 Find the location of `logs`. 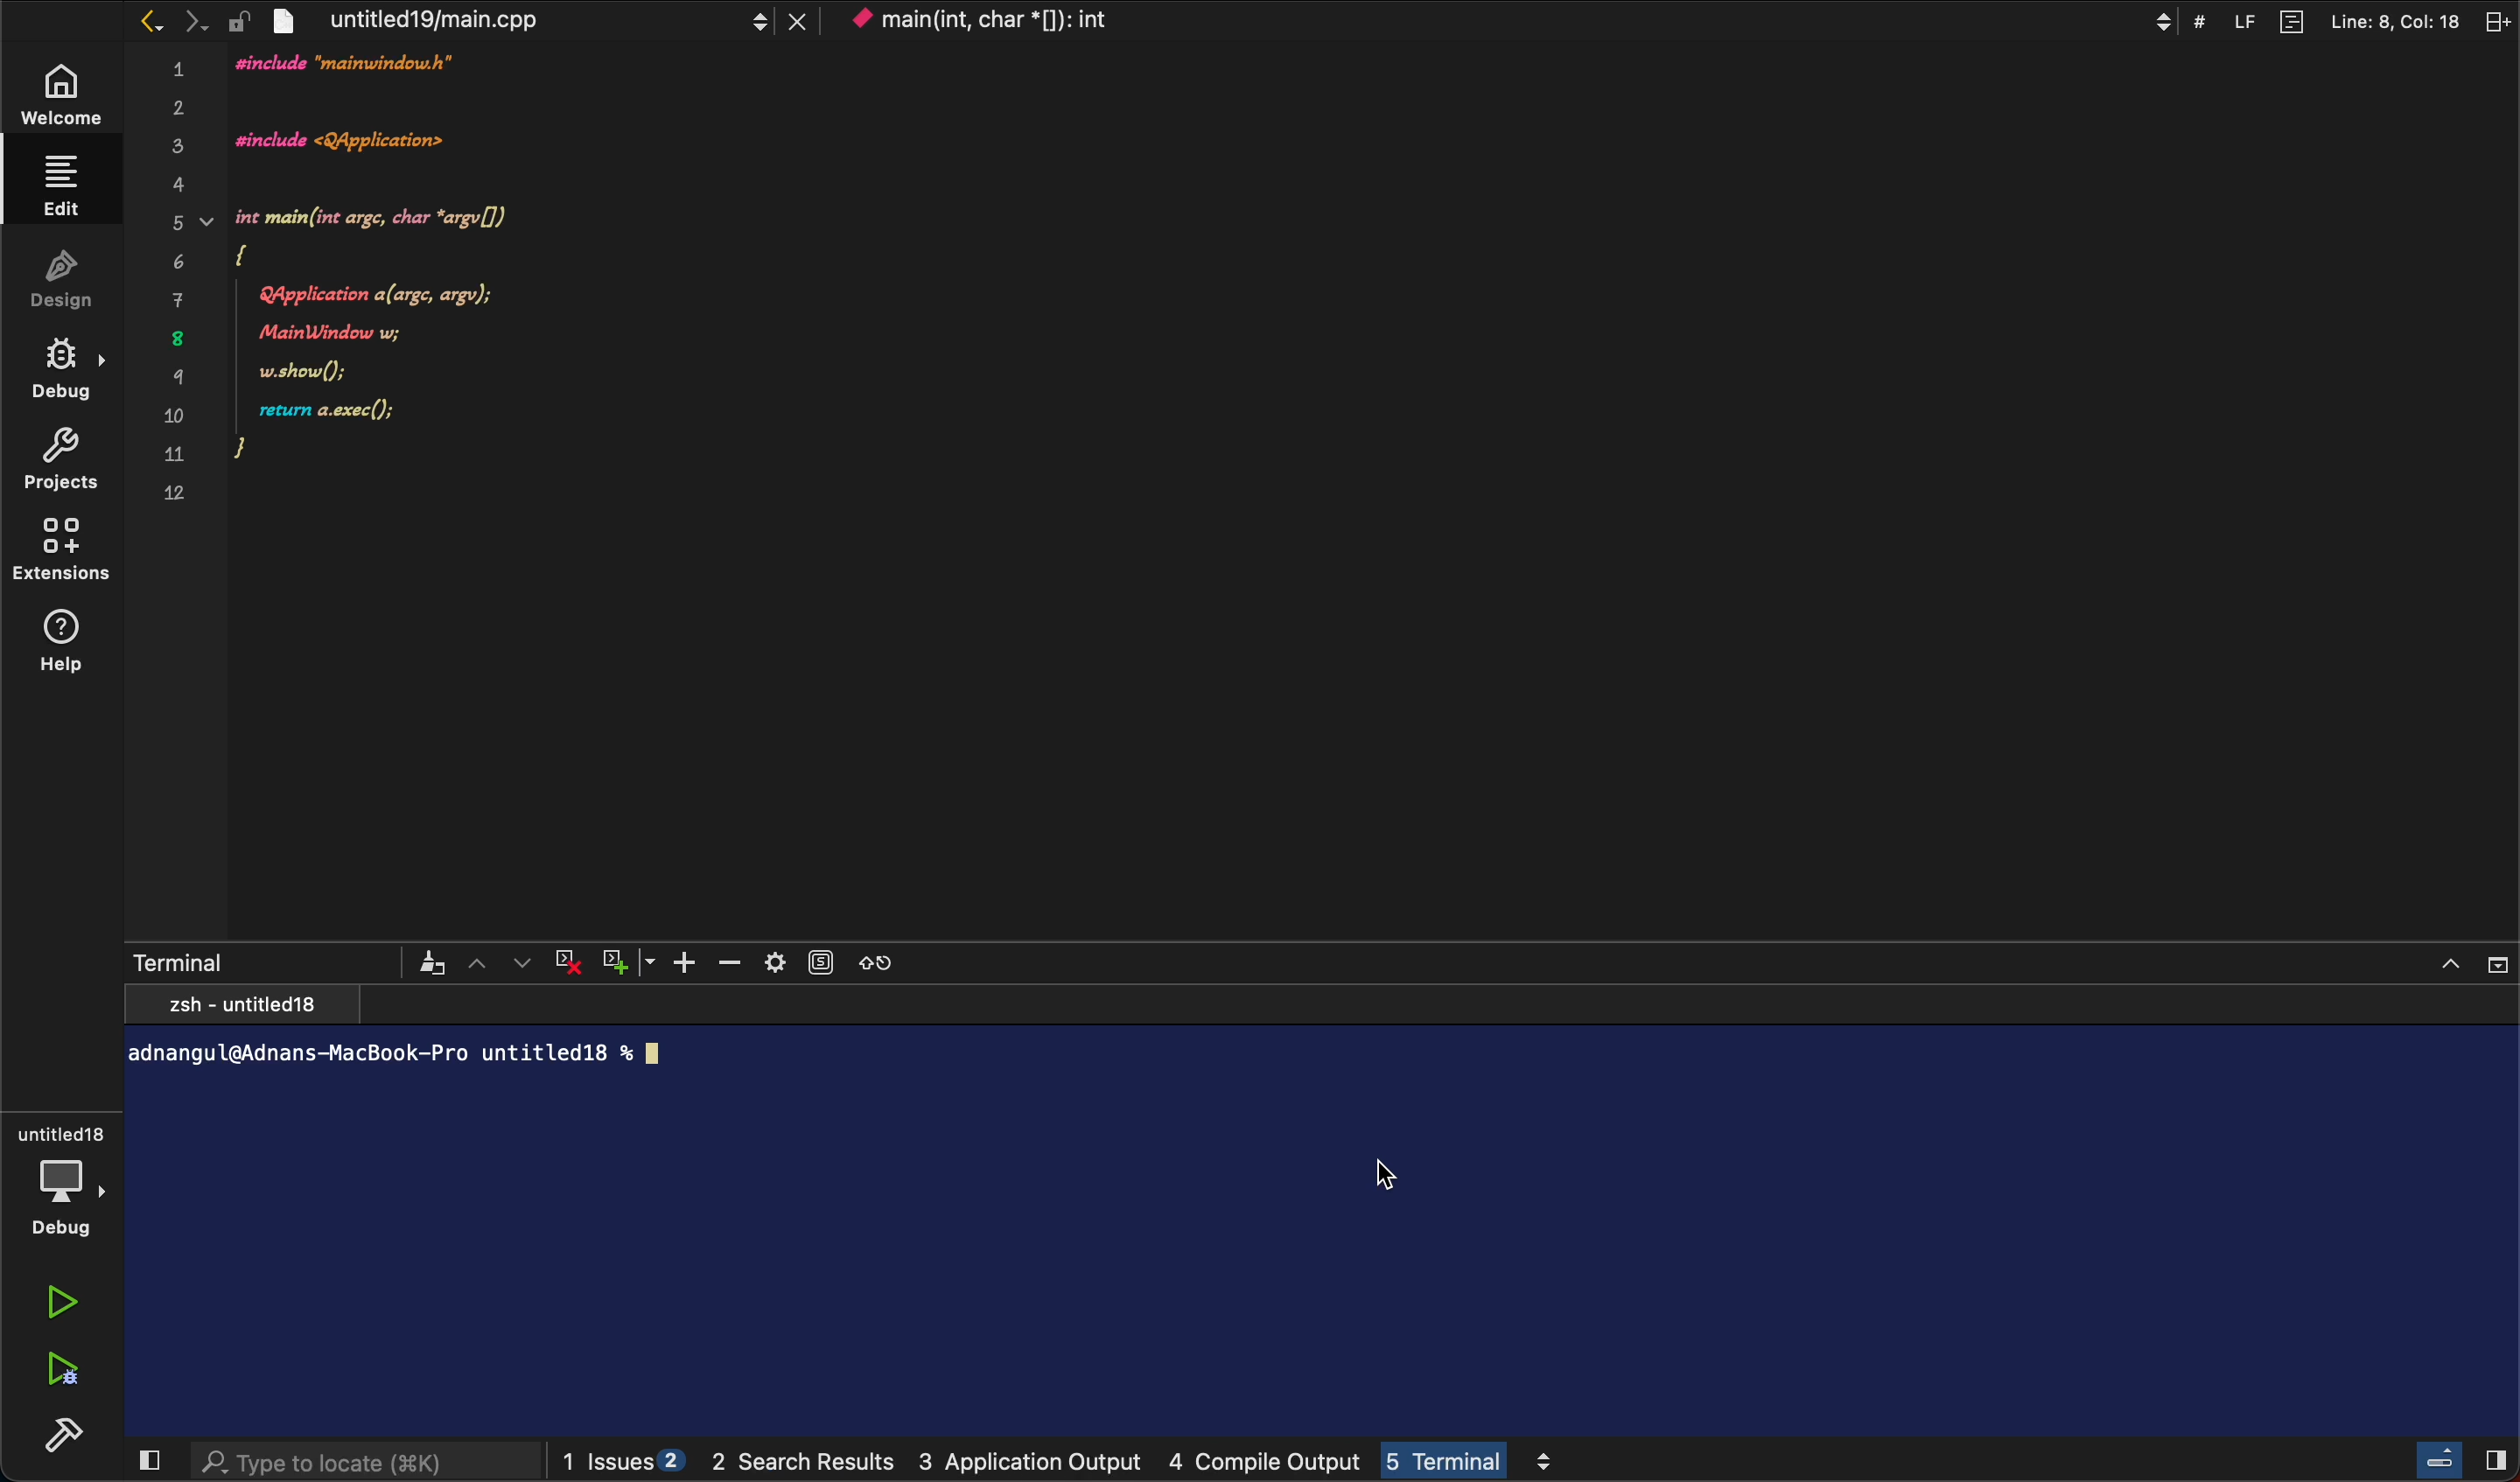

logs is located at coordinates (1067, 1454).